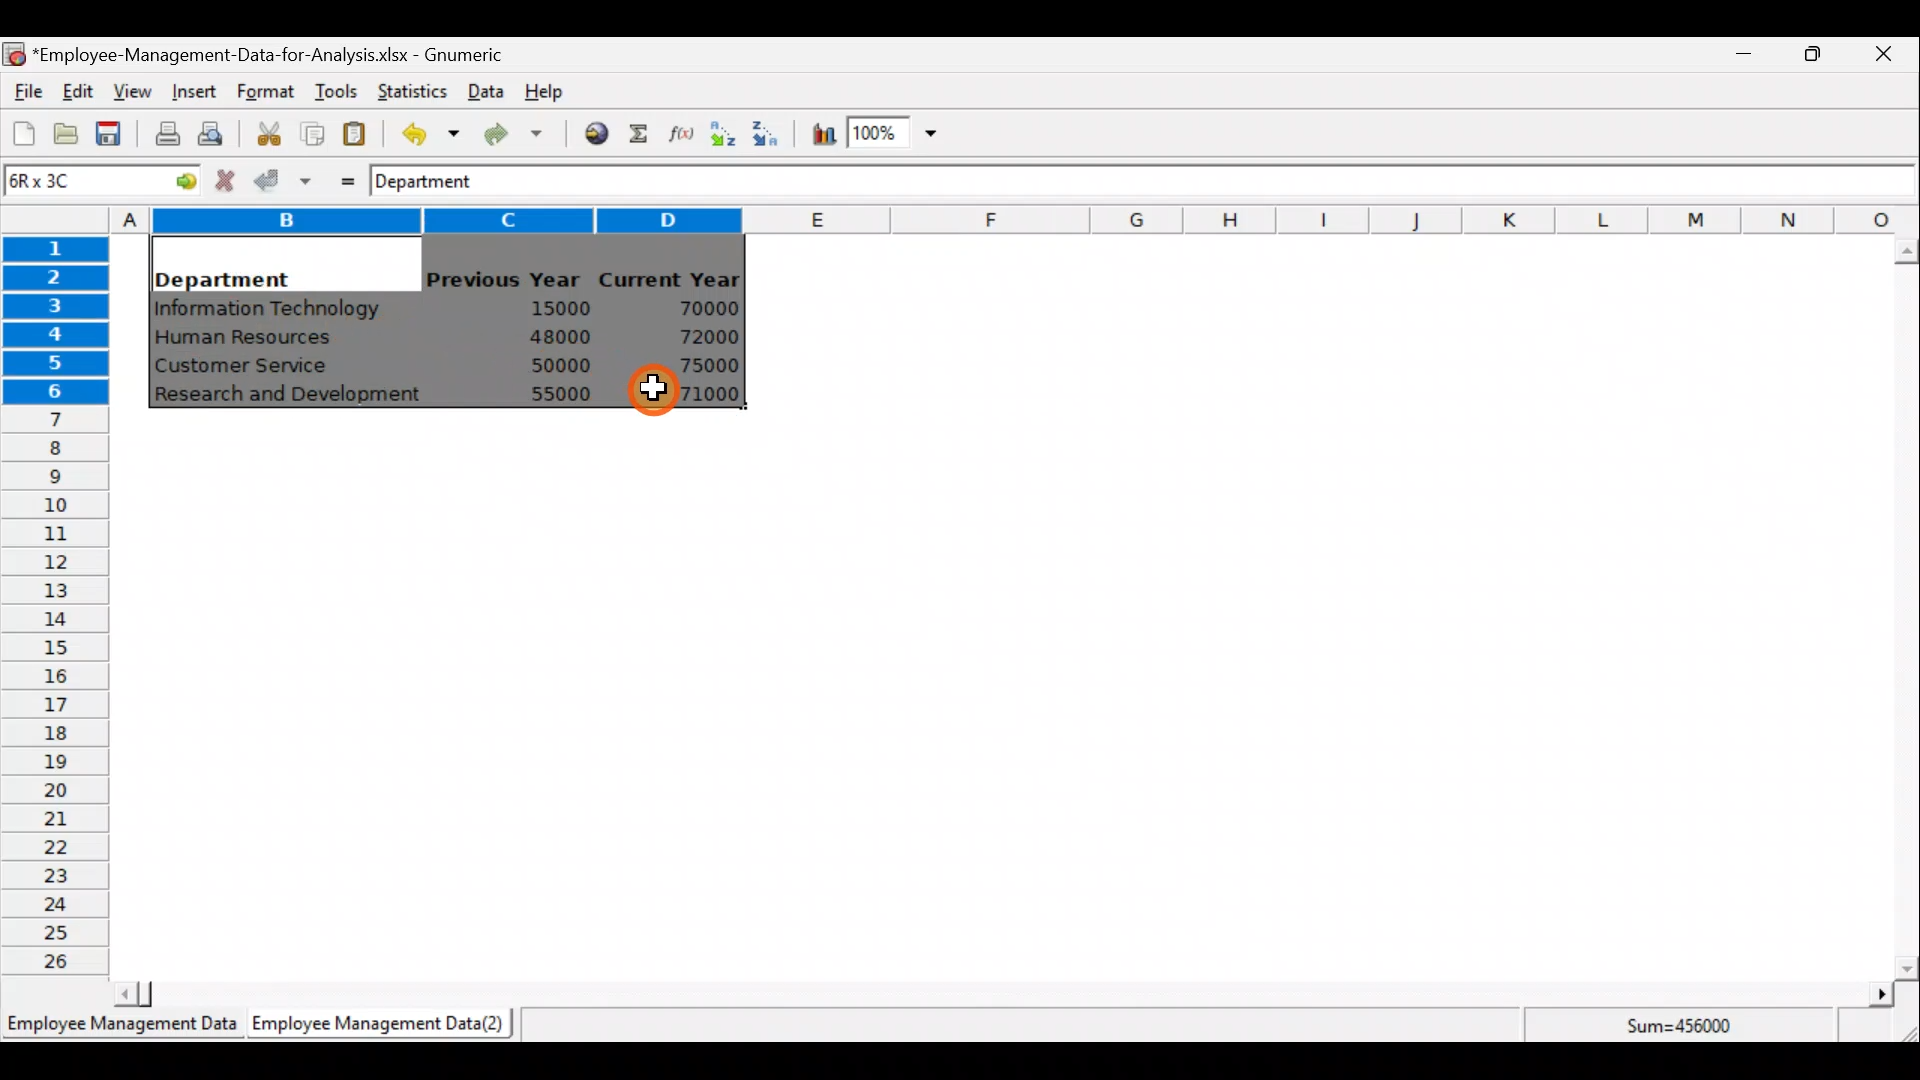  I want to click on Help, so click(556, 90).